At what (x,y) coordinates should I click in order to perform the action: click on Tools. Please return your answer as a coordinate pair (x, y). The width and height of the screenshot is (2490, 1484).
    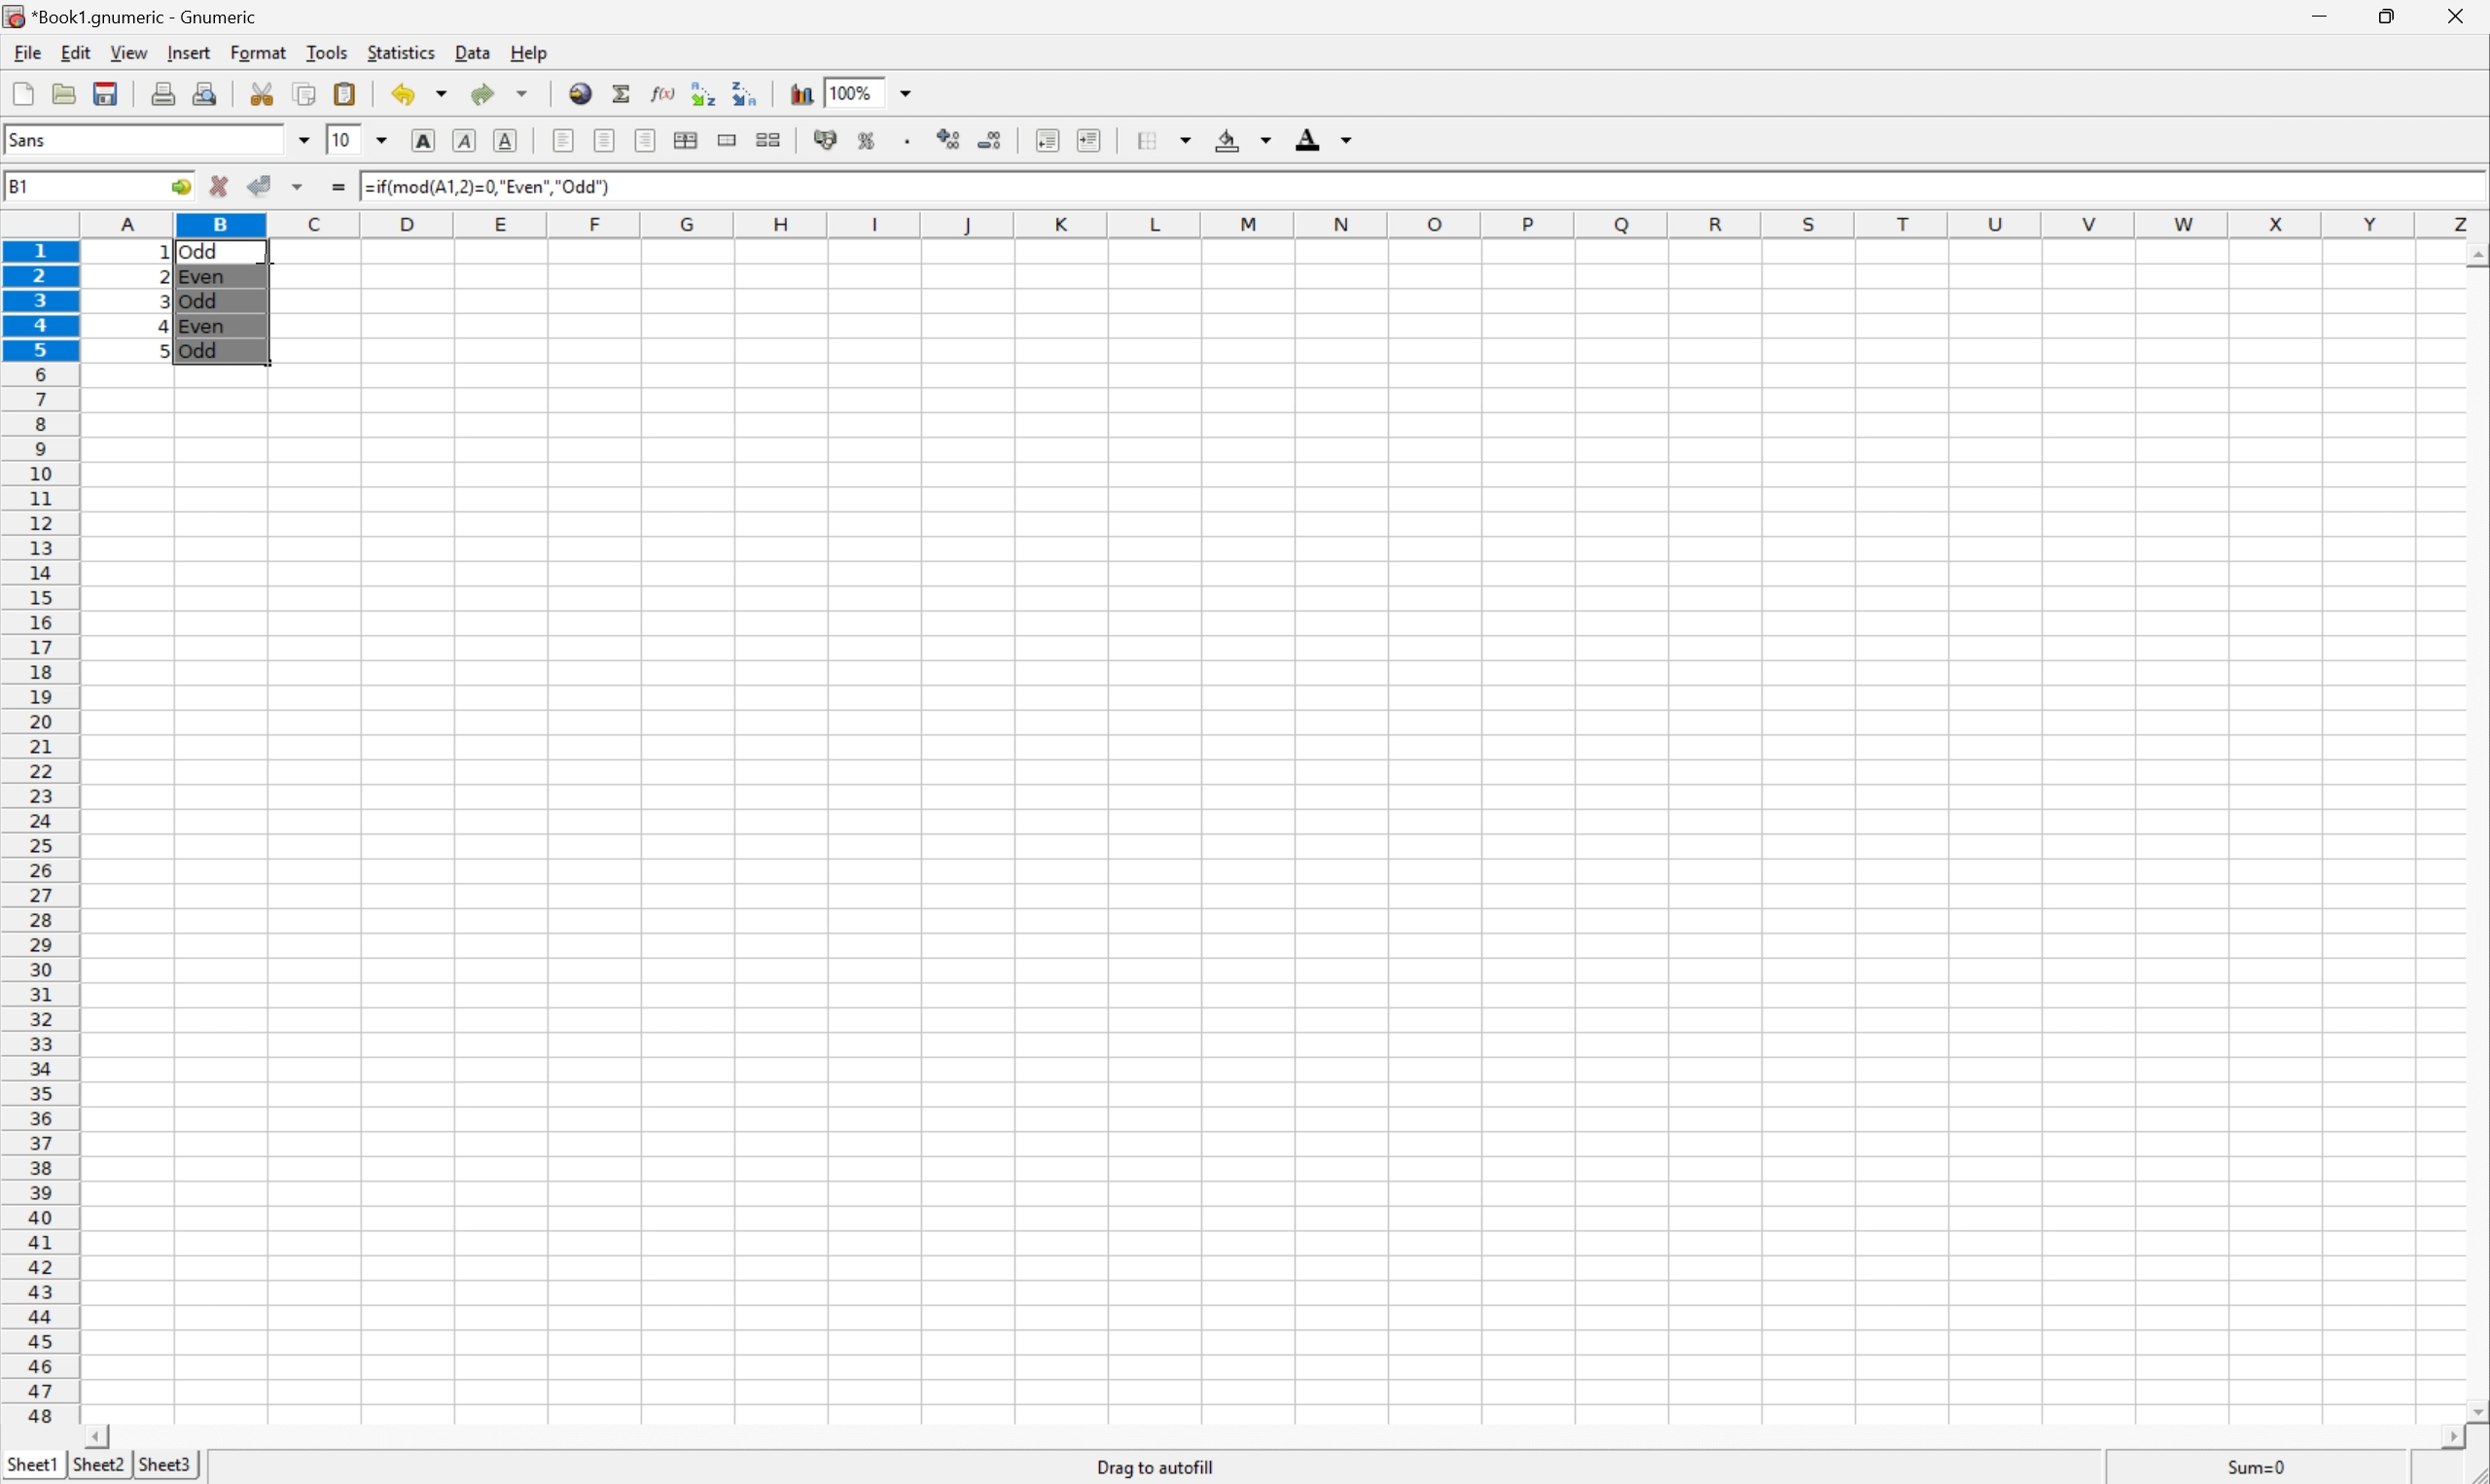
    Looking at the image, I should click on (327, 53).